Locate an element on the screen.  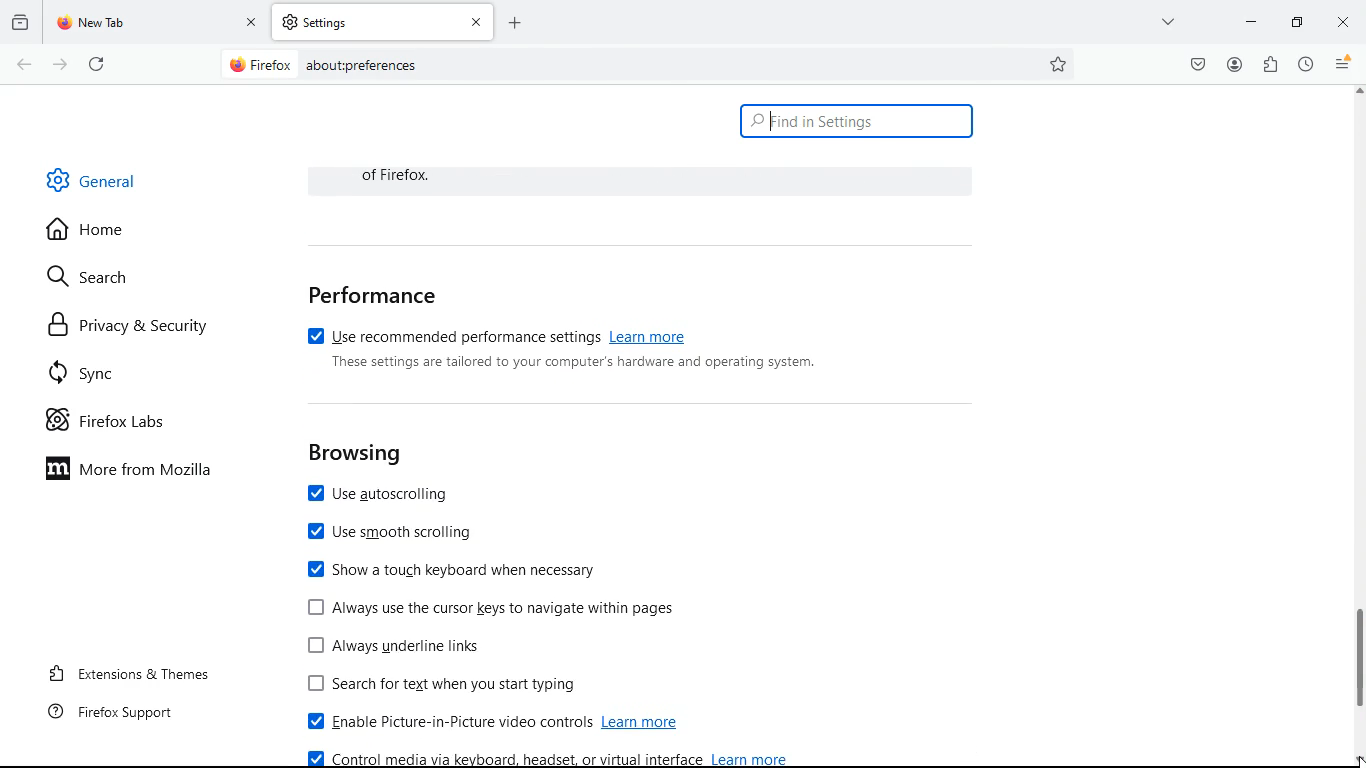
back is located at coordinates (22, 65).